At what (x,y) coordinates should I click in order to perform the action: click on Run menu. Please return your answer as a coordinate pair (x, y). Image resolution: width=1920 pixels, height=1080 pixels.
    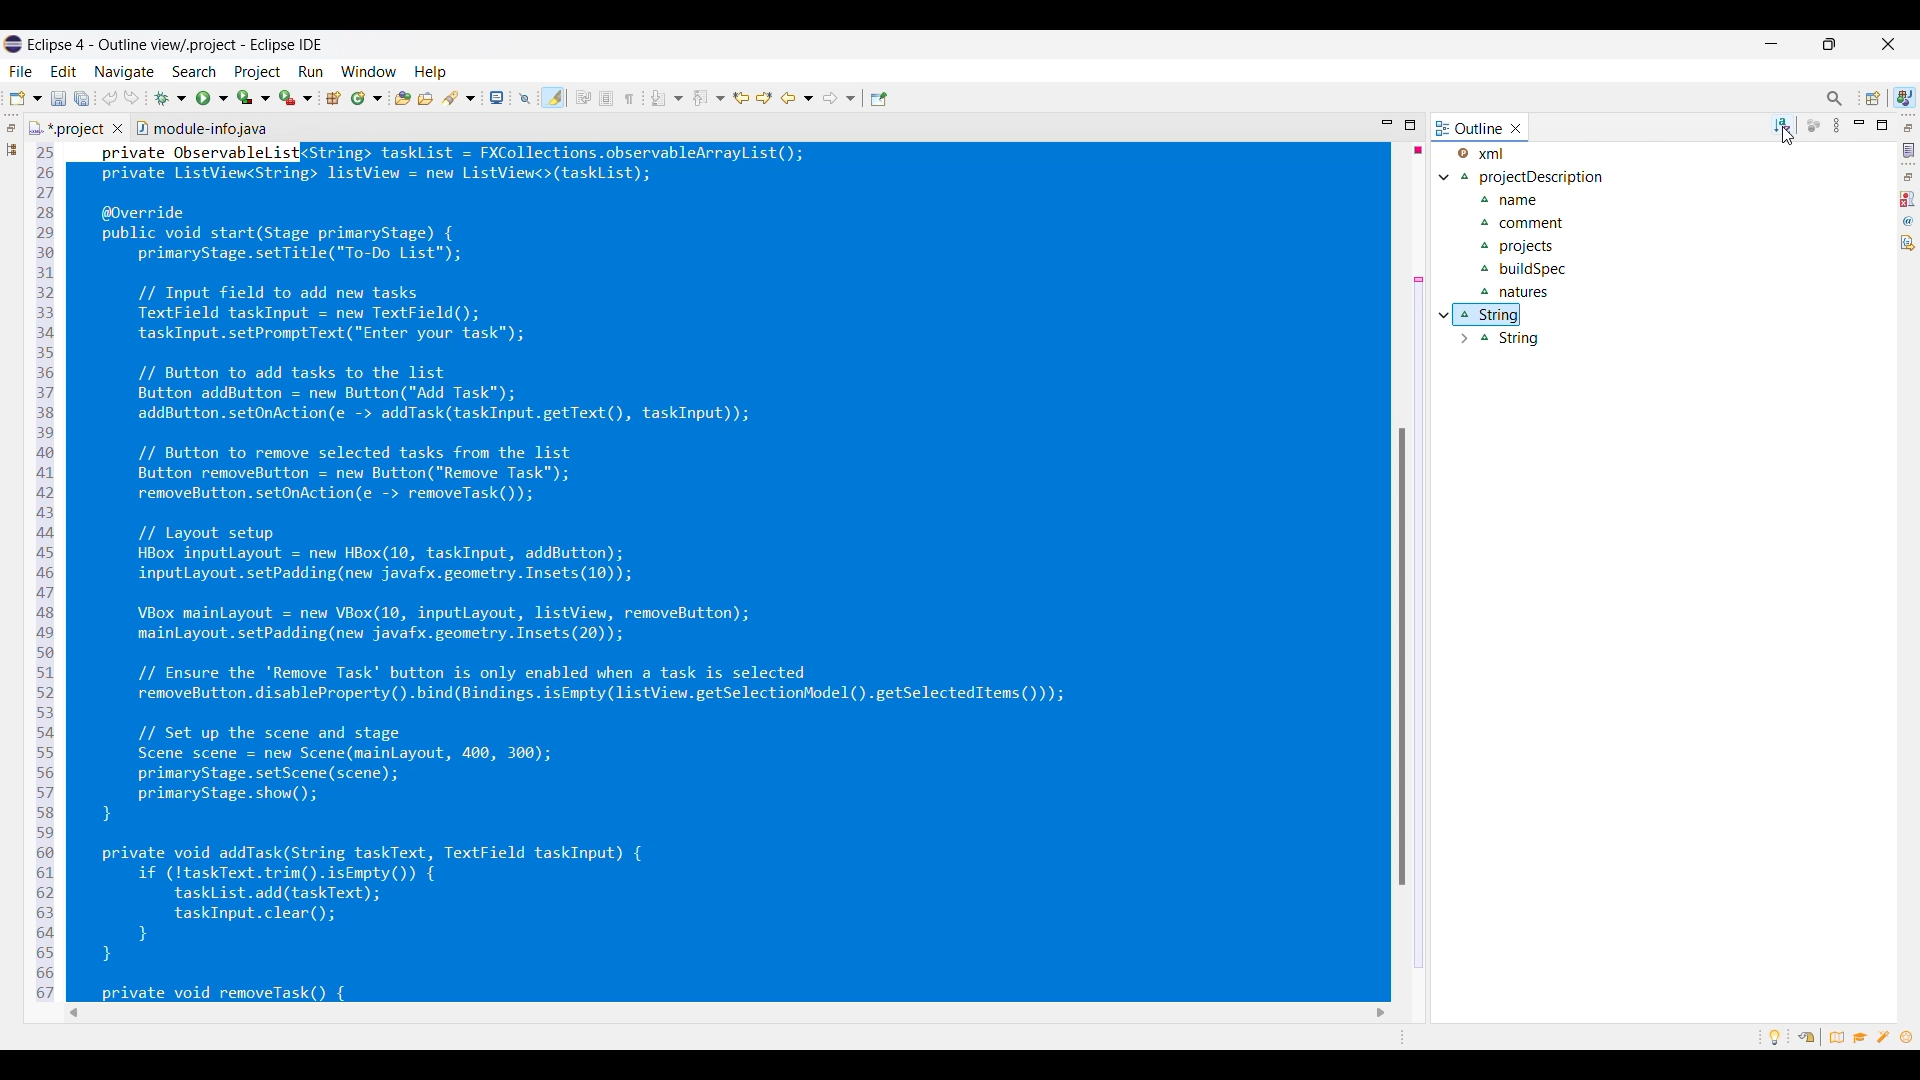
    Looking at the image, I should click on (311, 72).